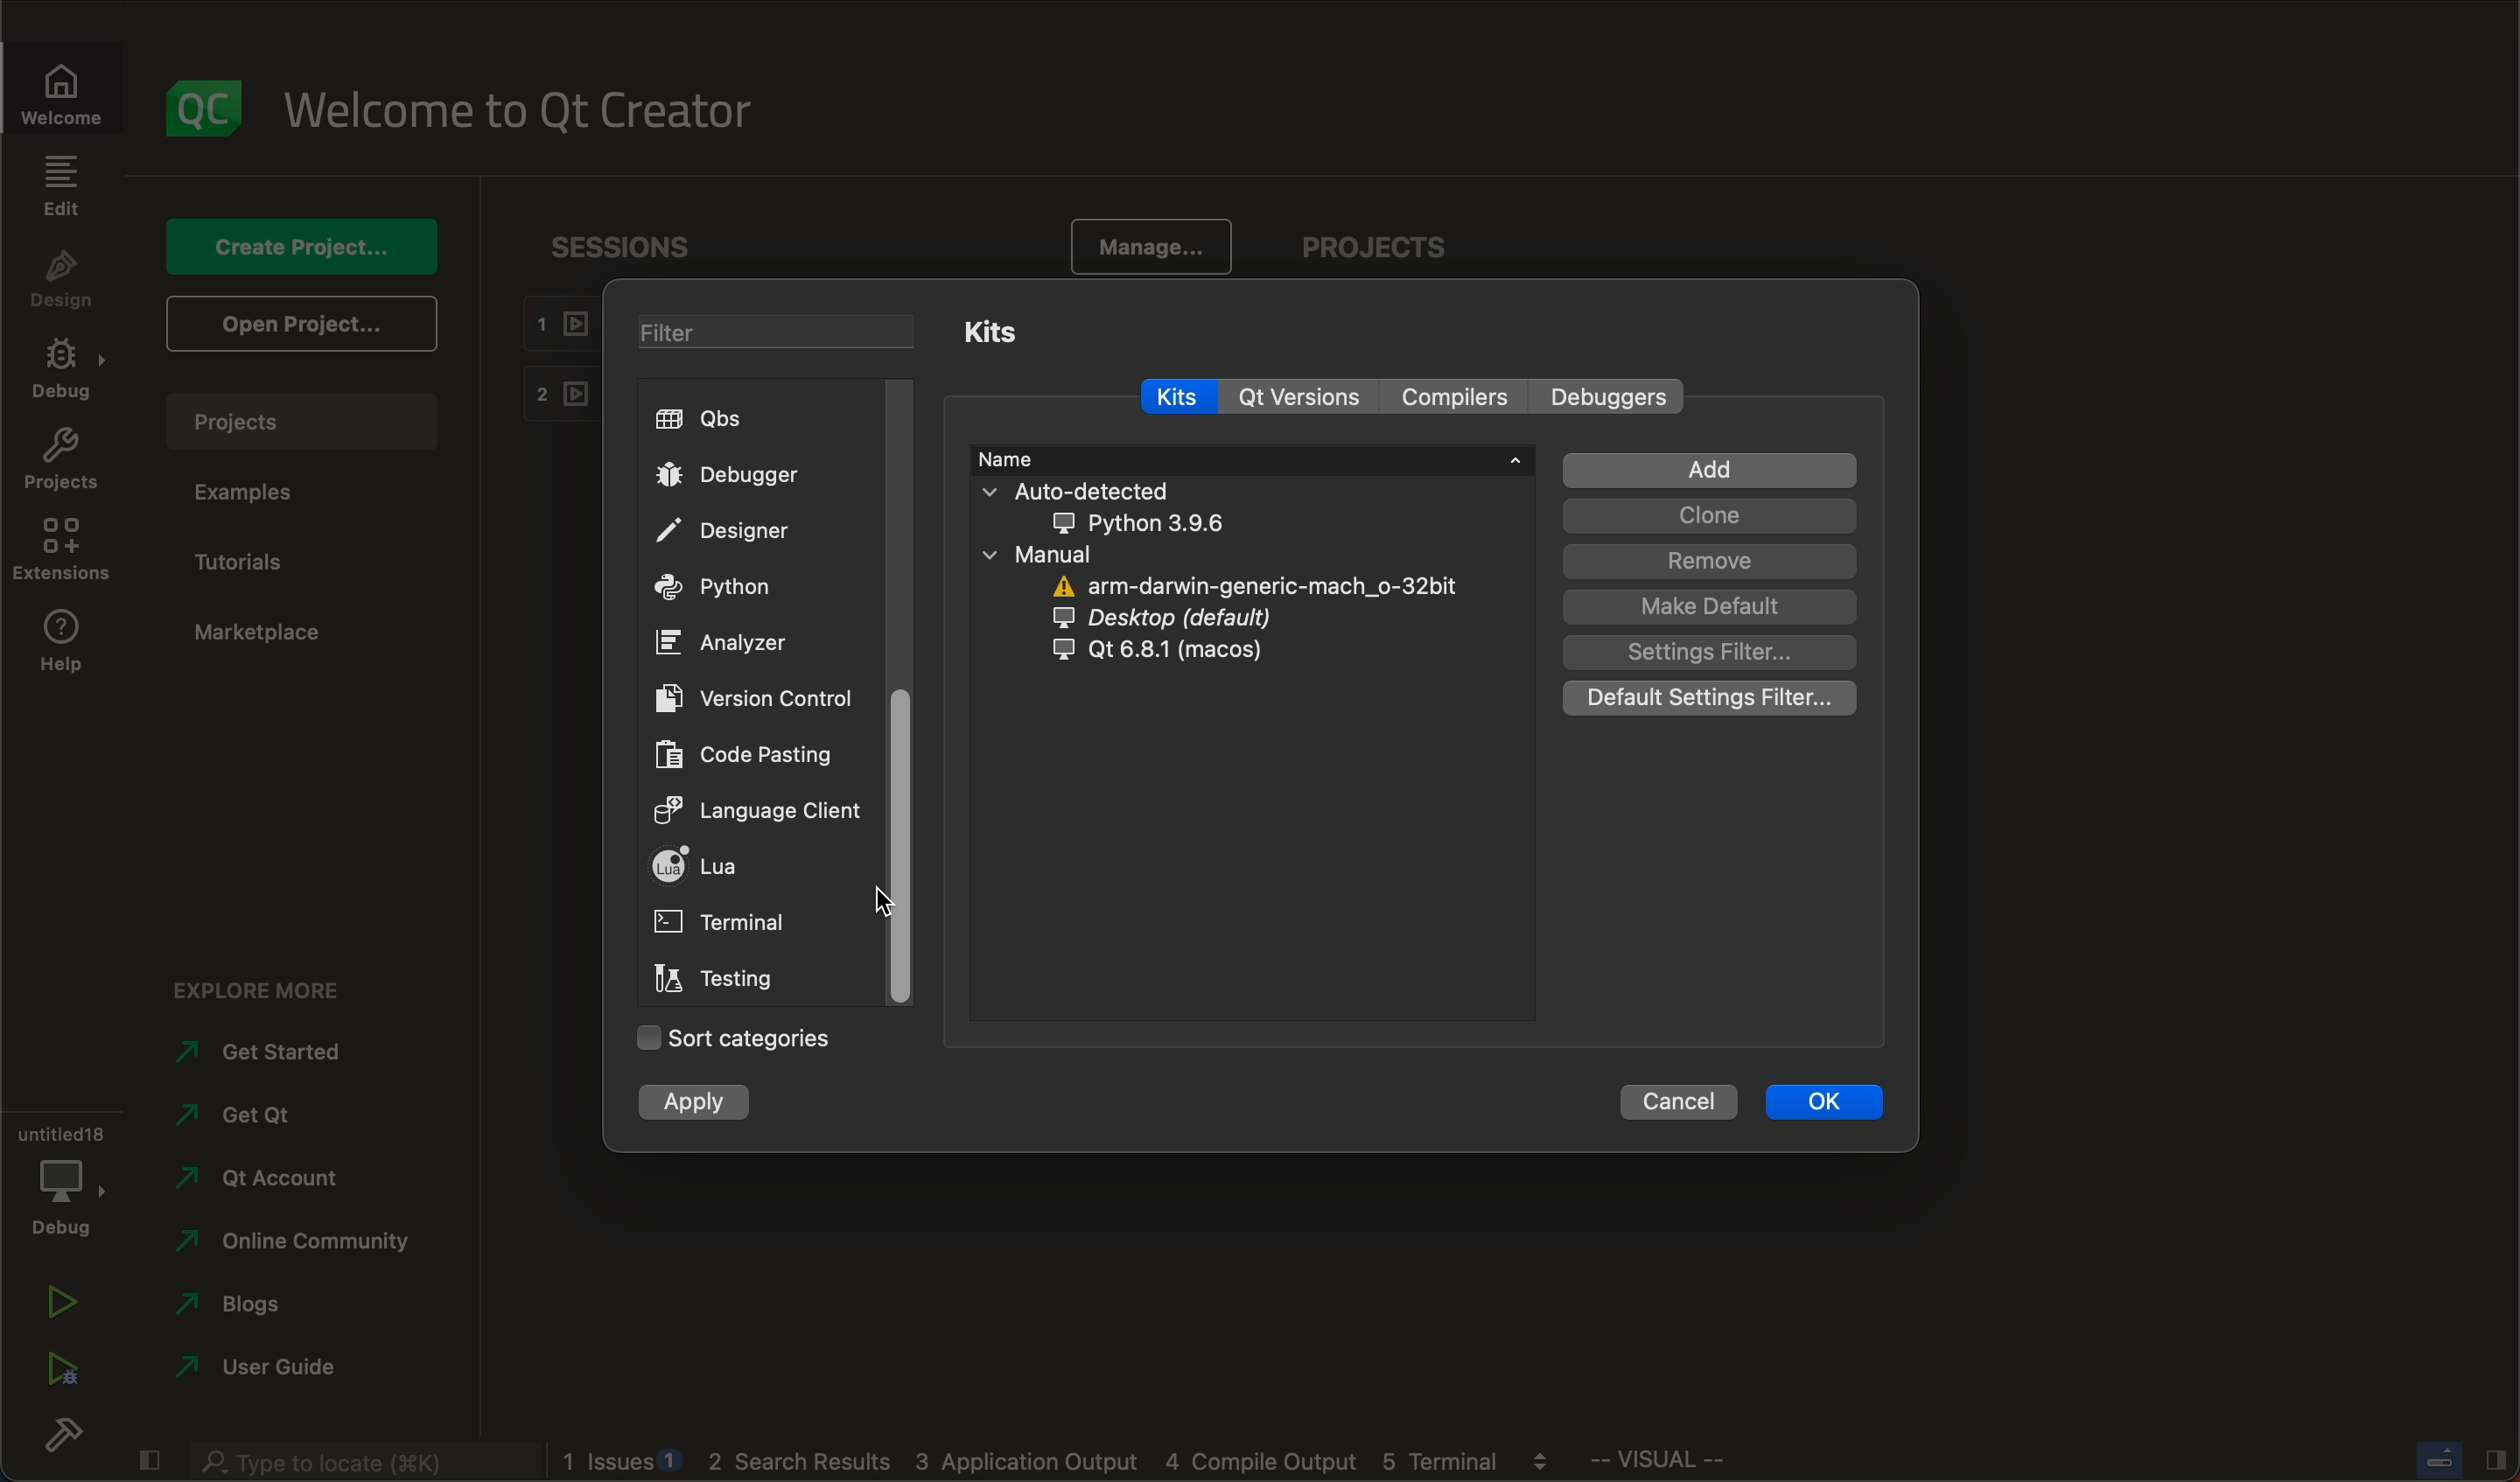 Image resolution: width=2520 pixels, height=1482 pixels. What do you see at coordinates (742, 530) in the screenshot?
I see `designer` at bounding box center [742, 530].